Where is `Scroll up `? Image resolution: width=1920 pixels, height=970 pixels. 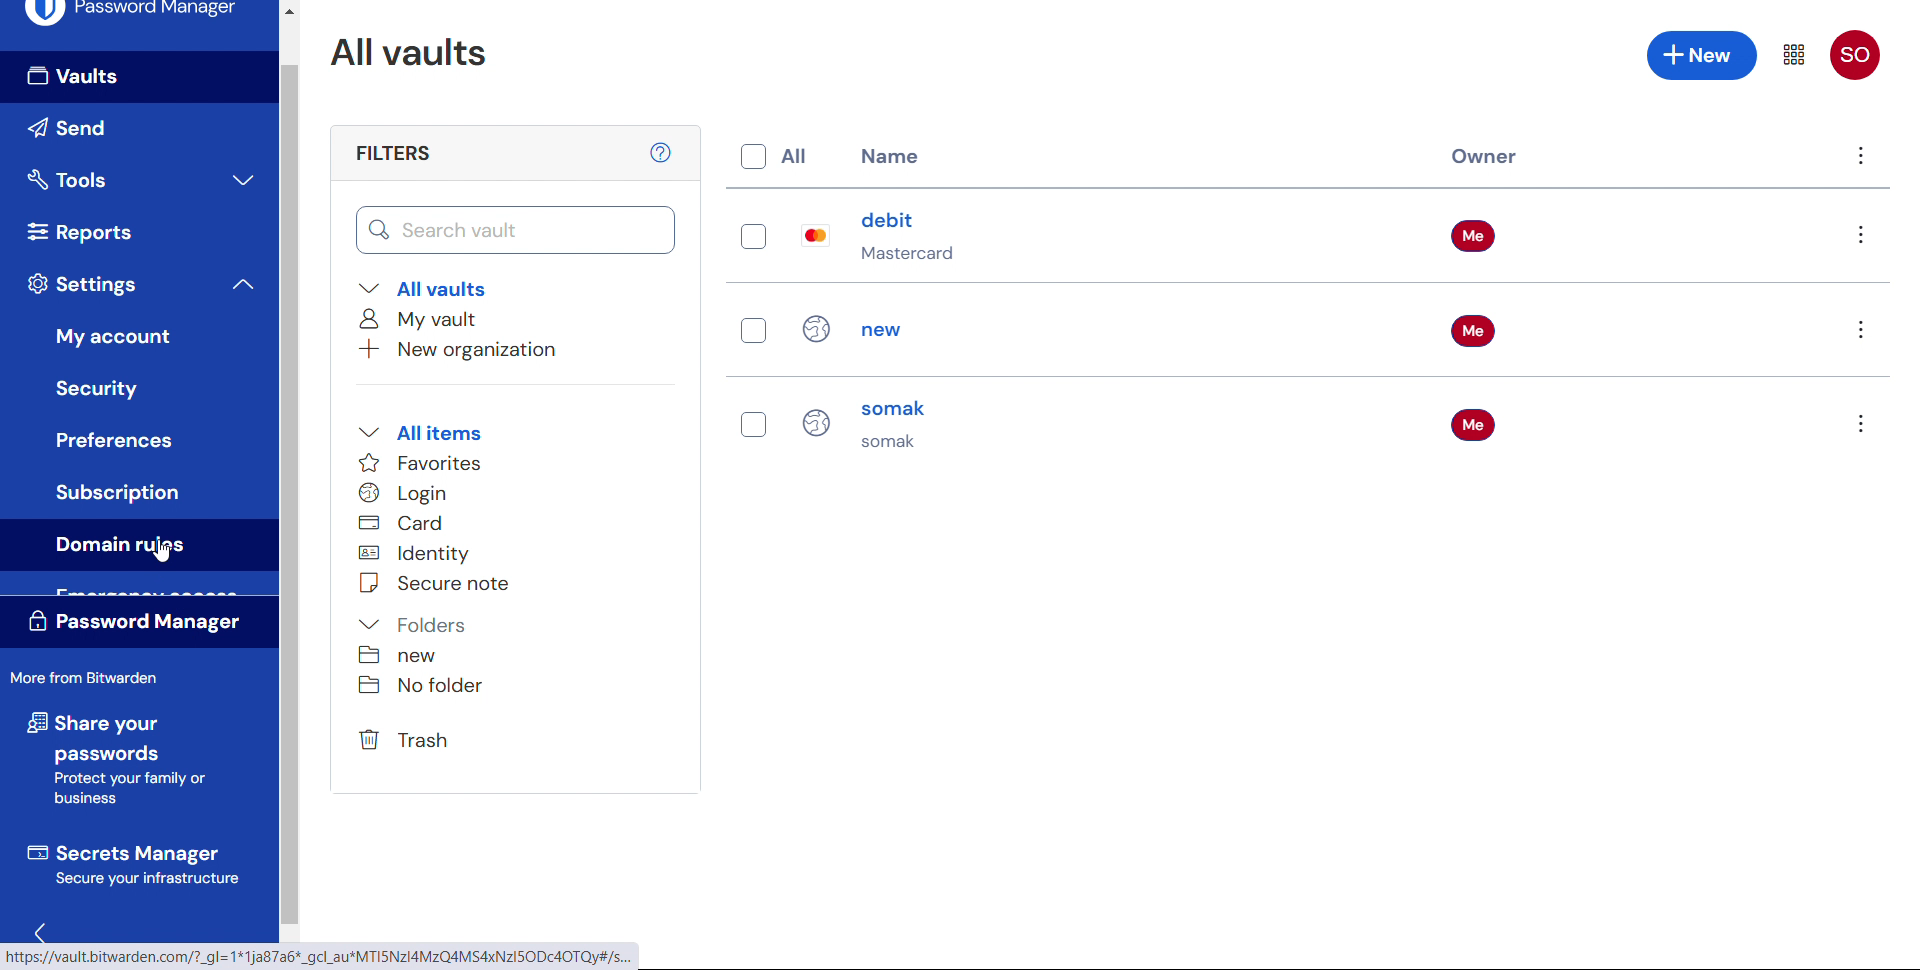
Scroll up  is located at coordinates (288, 9).